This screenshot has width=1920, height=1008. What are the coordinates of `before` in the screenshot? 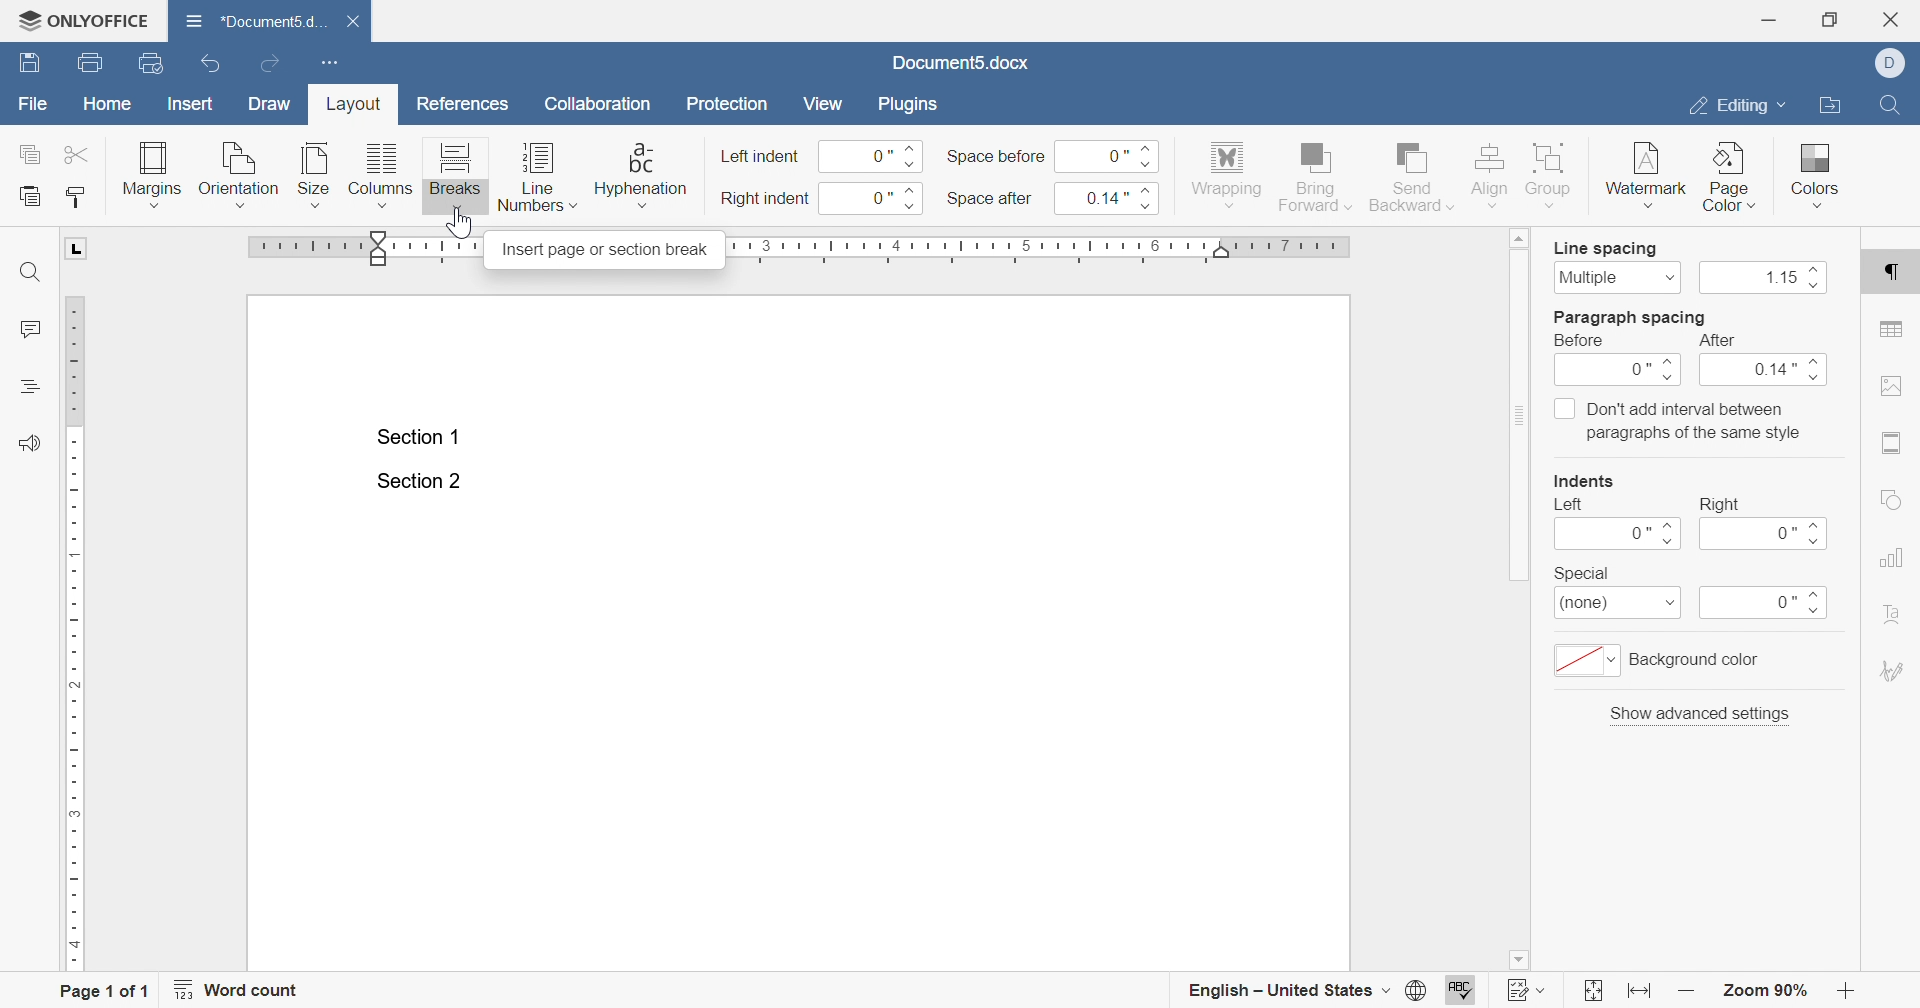 It's located at (1583, 341).